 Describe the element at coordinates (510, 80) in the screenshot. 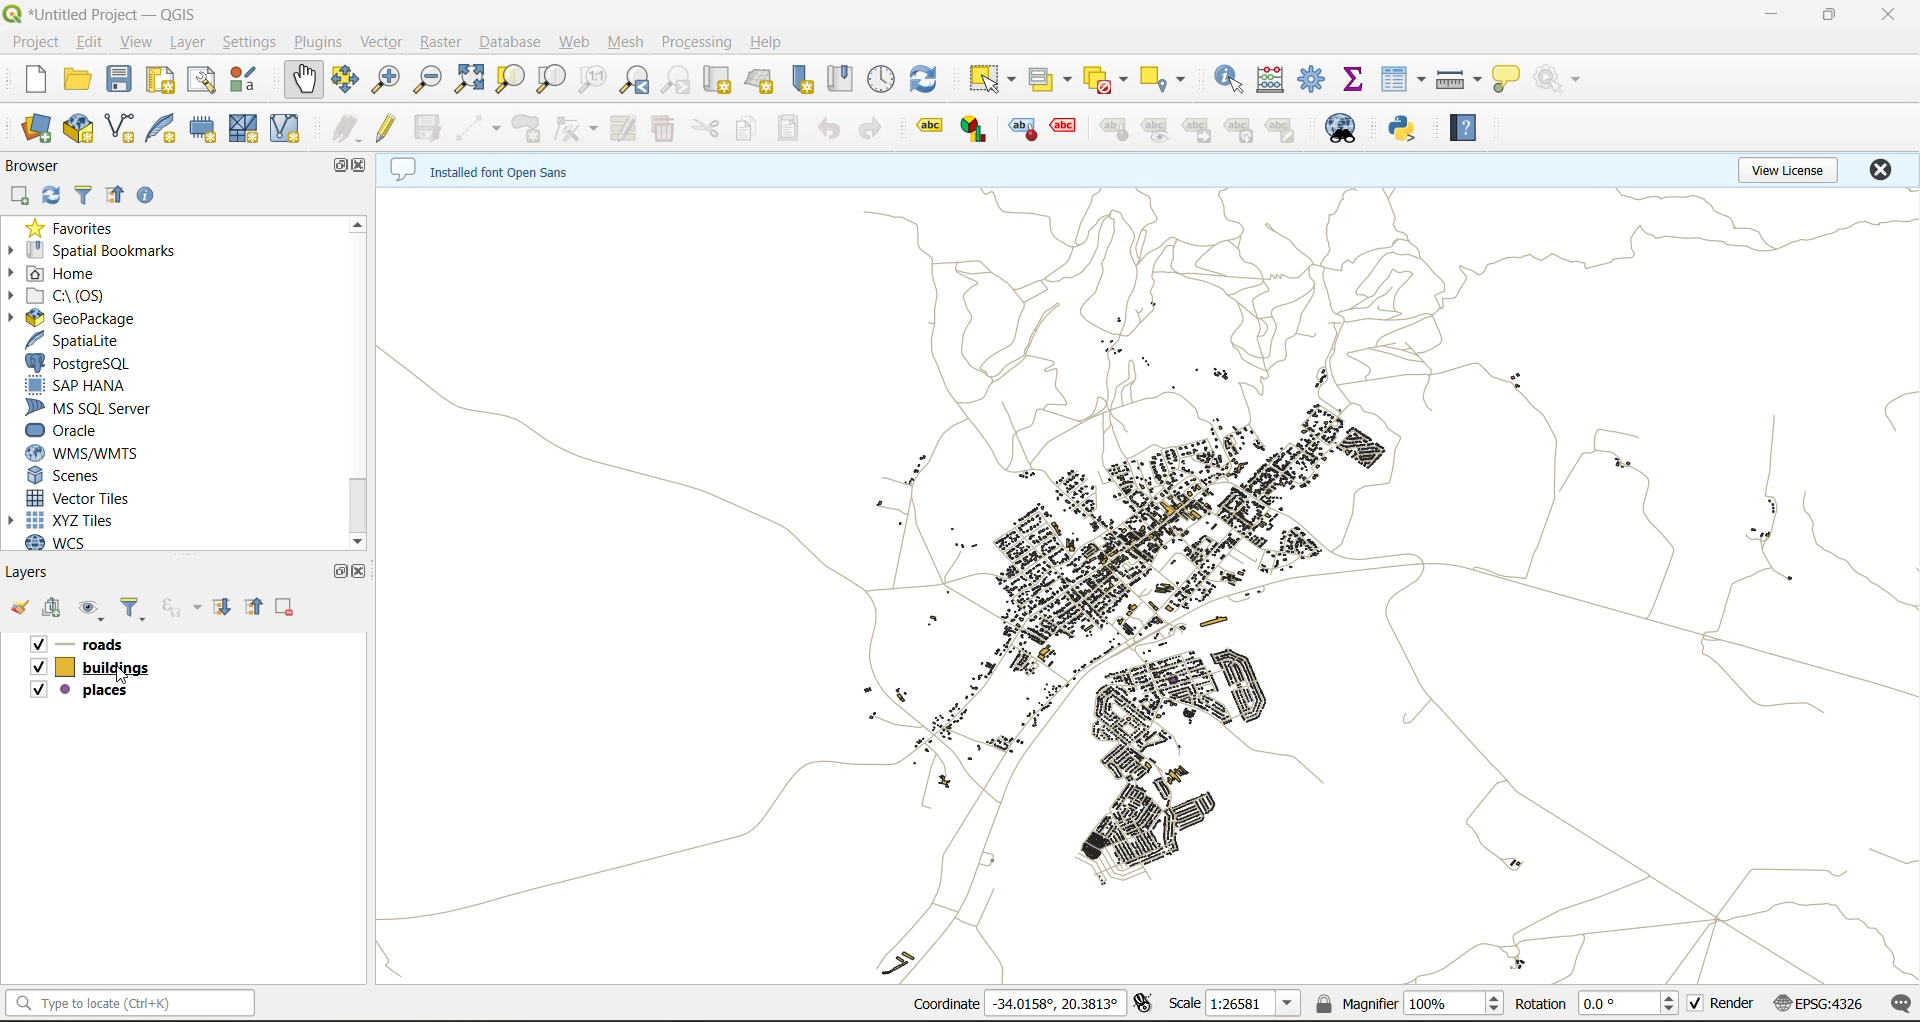

I see `zoom selection` at that location.